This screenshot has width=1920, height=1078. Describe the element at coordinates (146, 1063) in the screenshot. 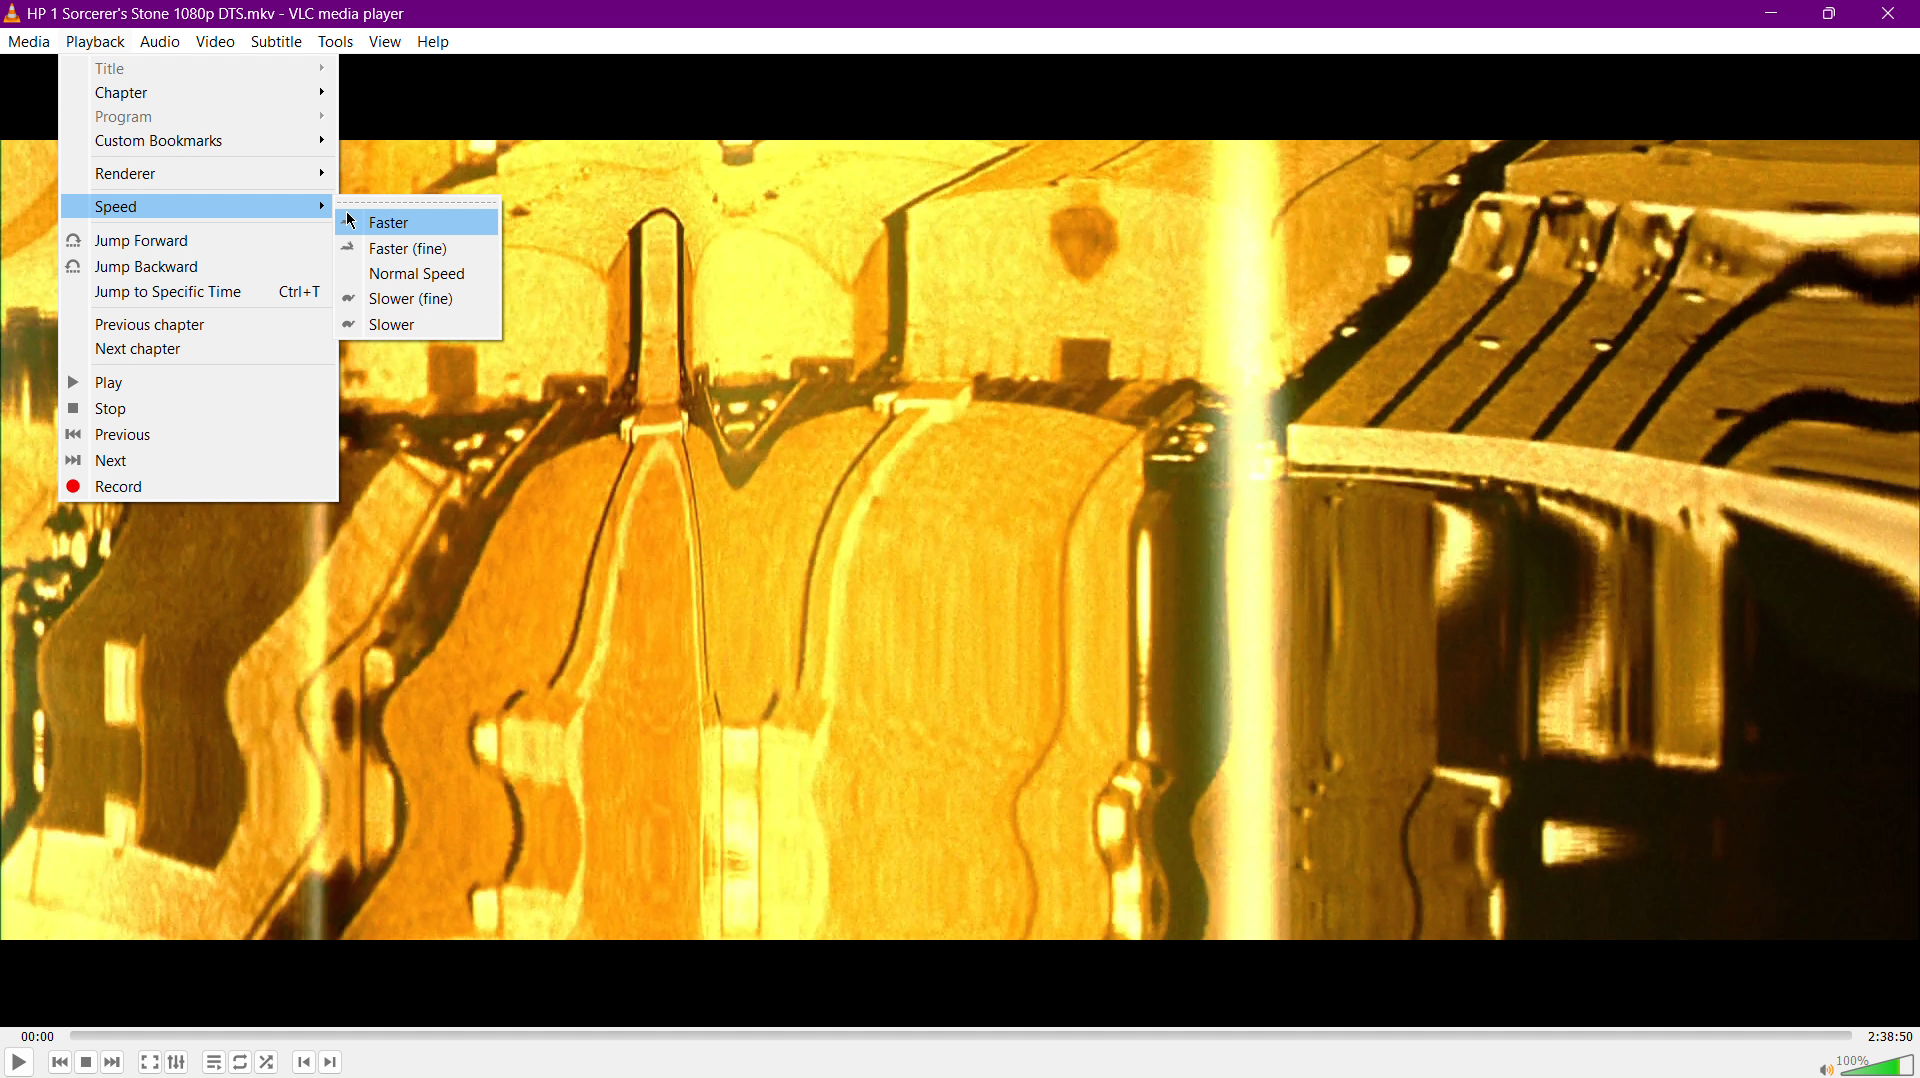

I see `Fullscreen` at that location.